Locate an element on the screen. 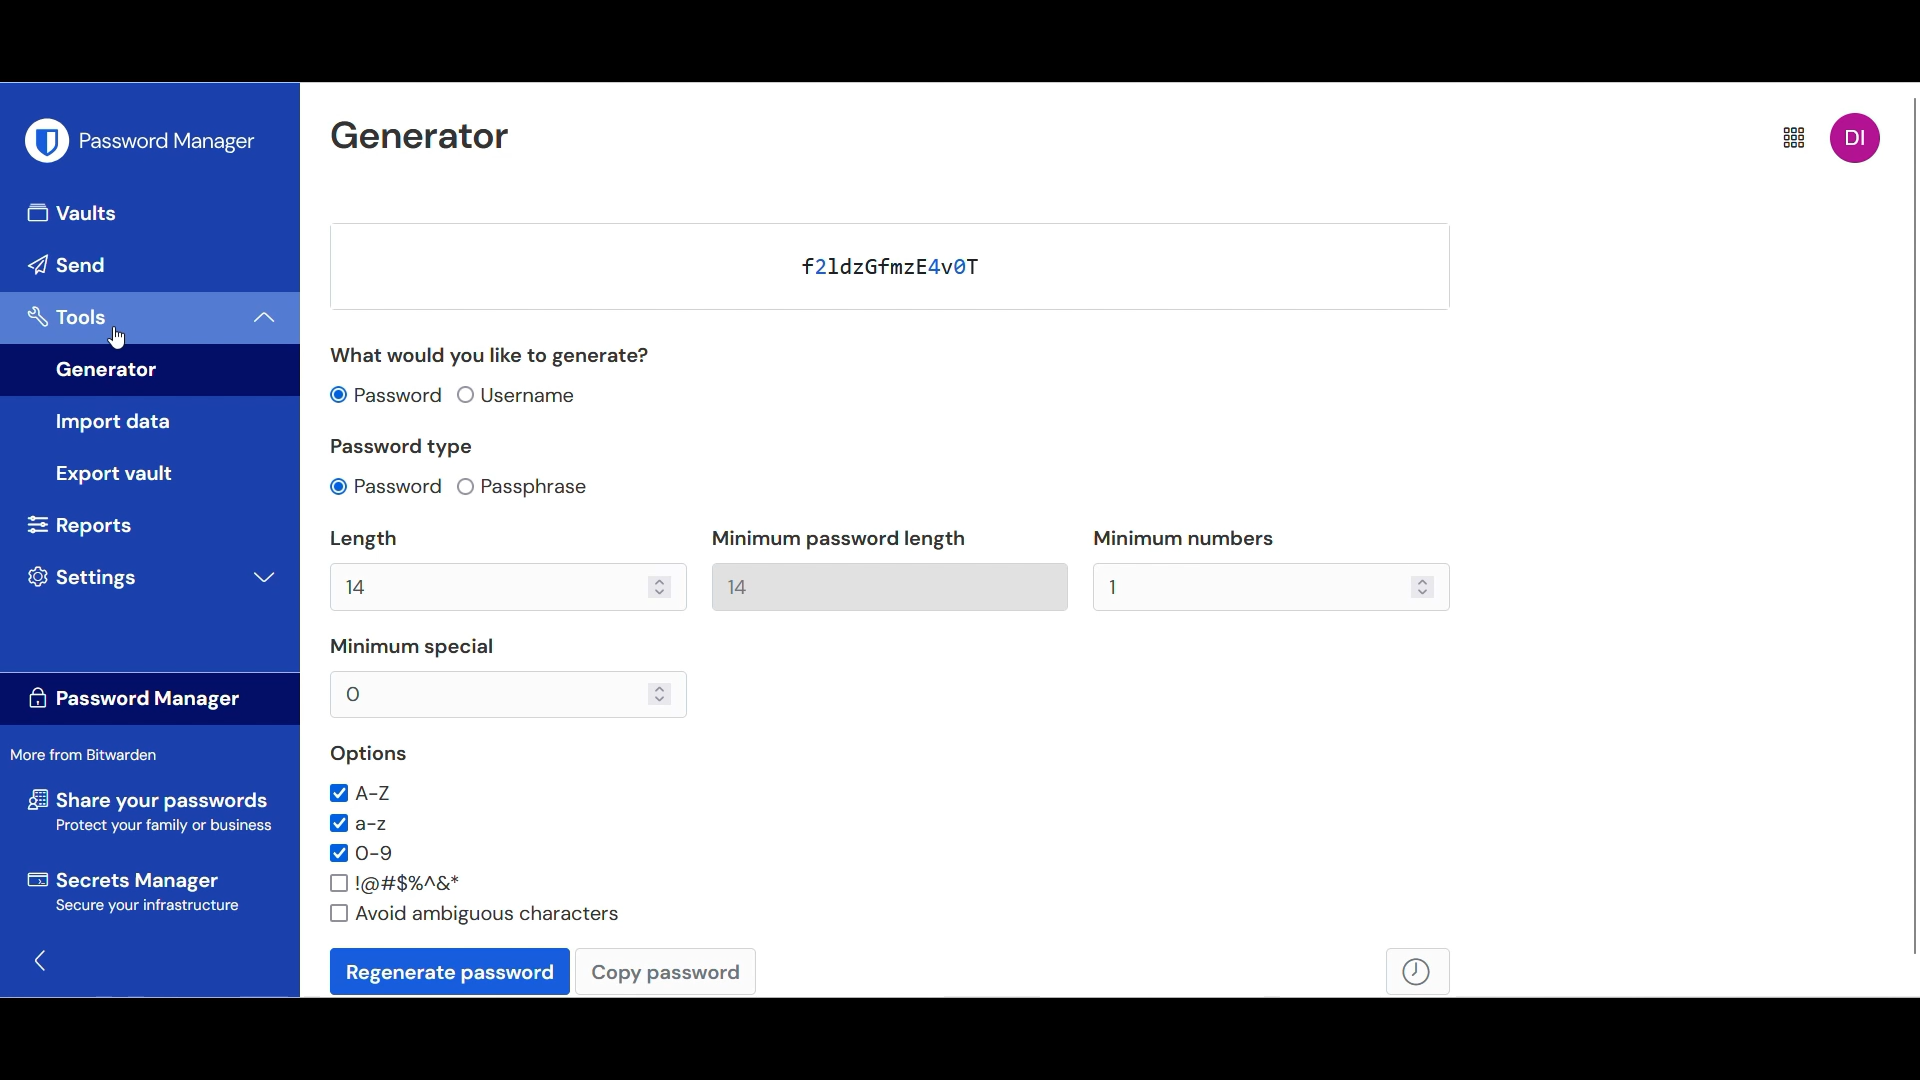 The height and width of the screenshot is (1080, 1920). What would you like to generate is located at coordinates (494, 356).